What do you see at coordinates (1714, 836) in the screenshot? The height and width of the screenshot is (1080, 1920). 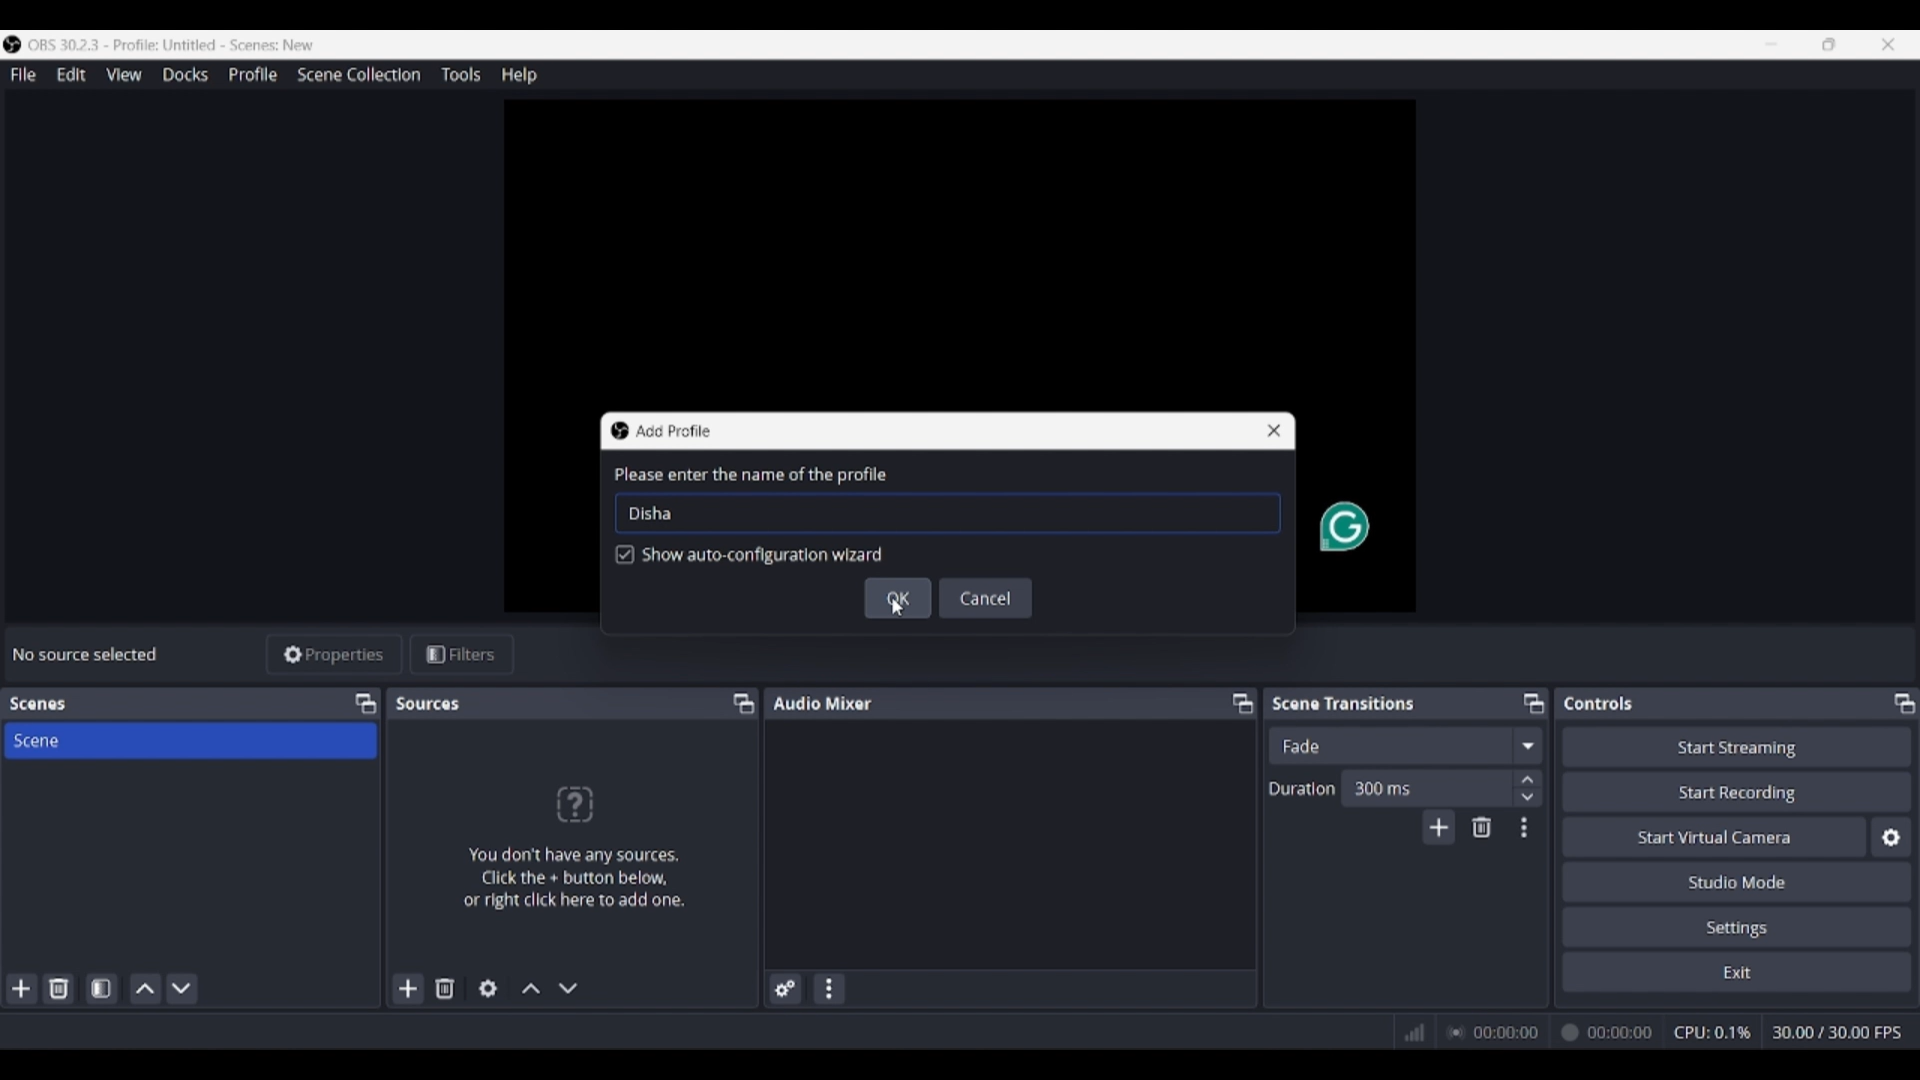 I see `Start virtual camera` at bounding box center [1714, 836].